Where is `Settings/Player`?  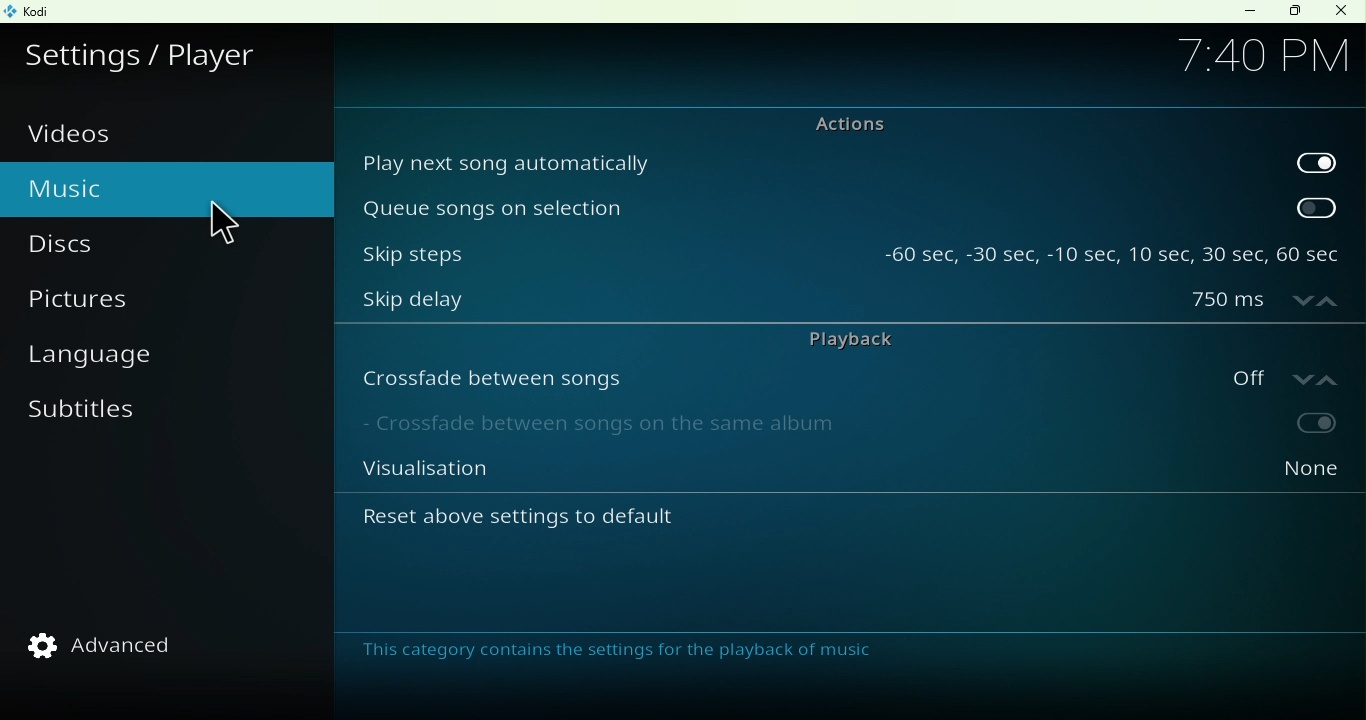
Settings/Player is located at coordinates (147, 51).